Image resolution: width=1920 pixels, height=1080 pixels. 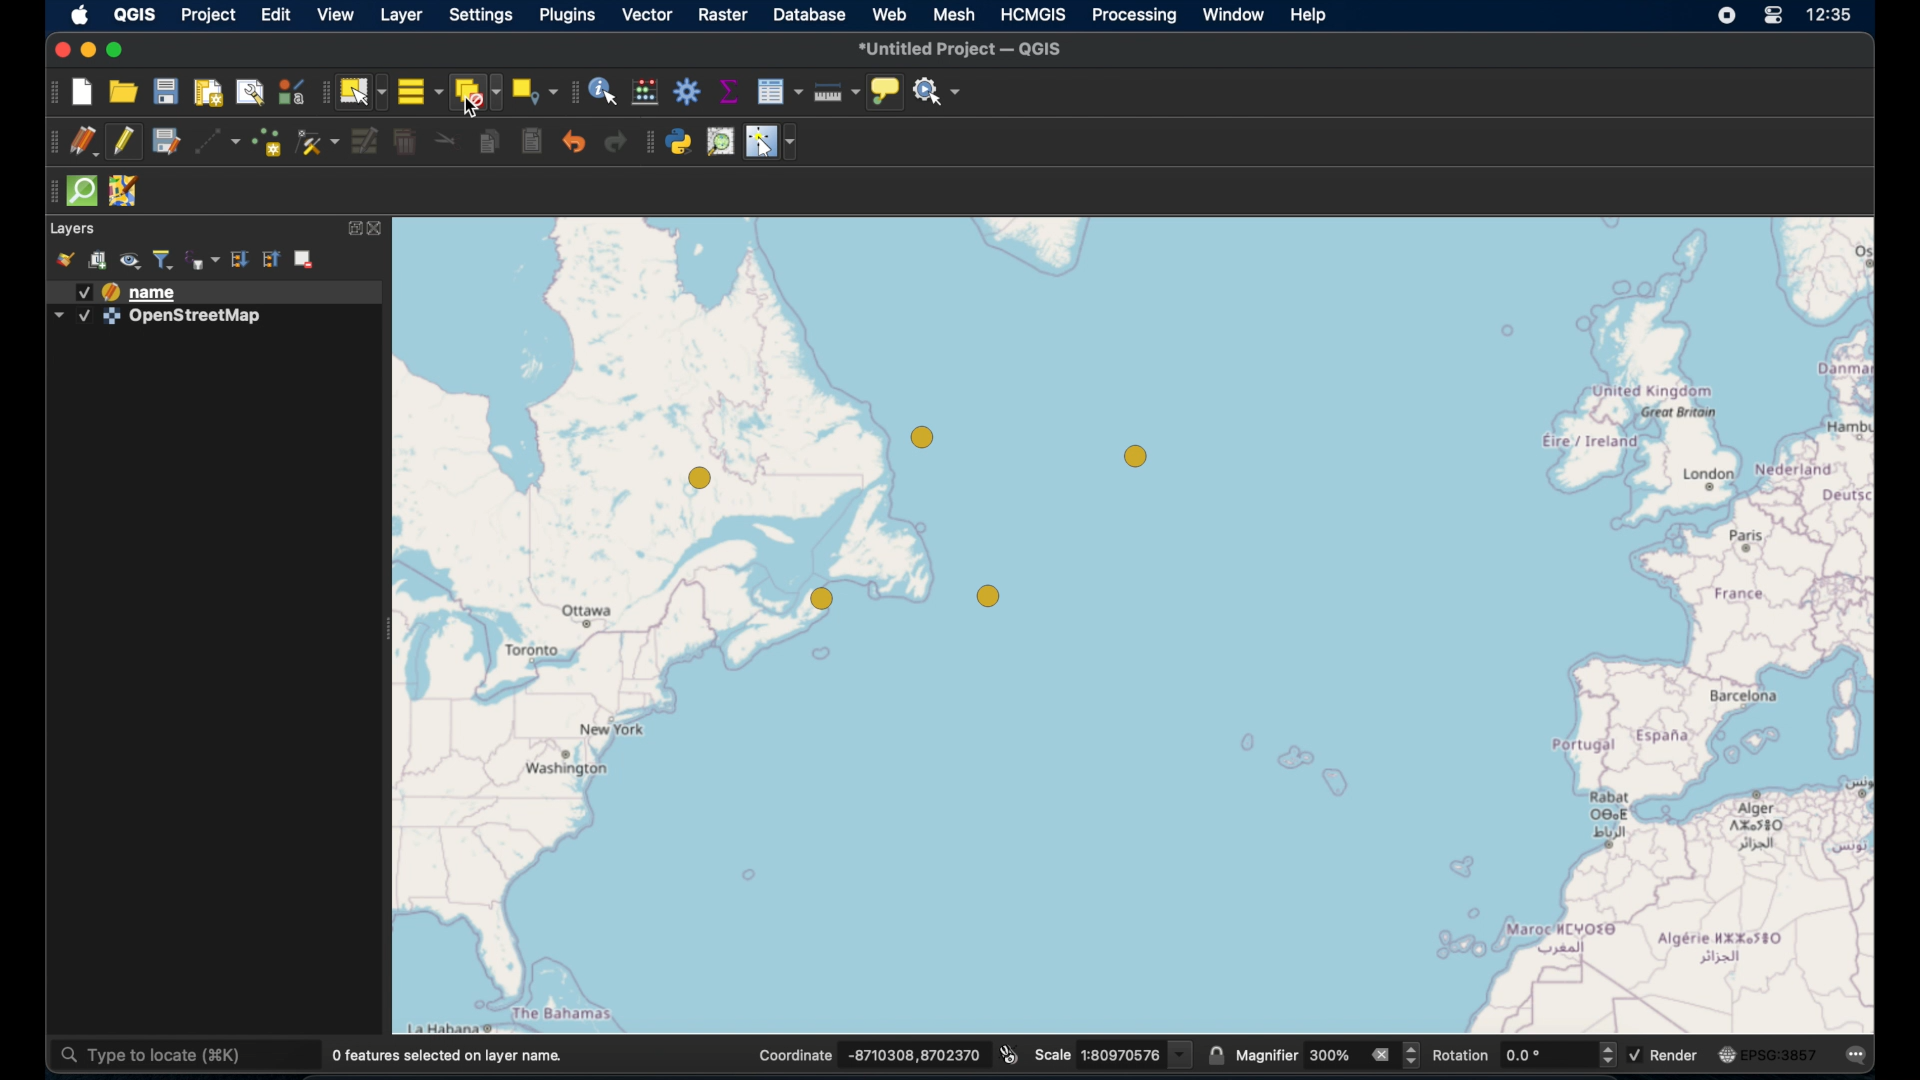 What do you see at coordinates (924, 439) in the screenshot?
I see `unselected point` at bounding box center [924, 439].